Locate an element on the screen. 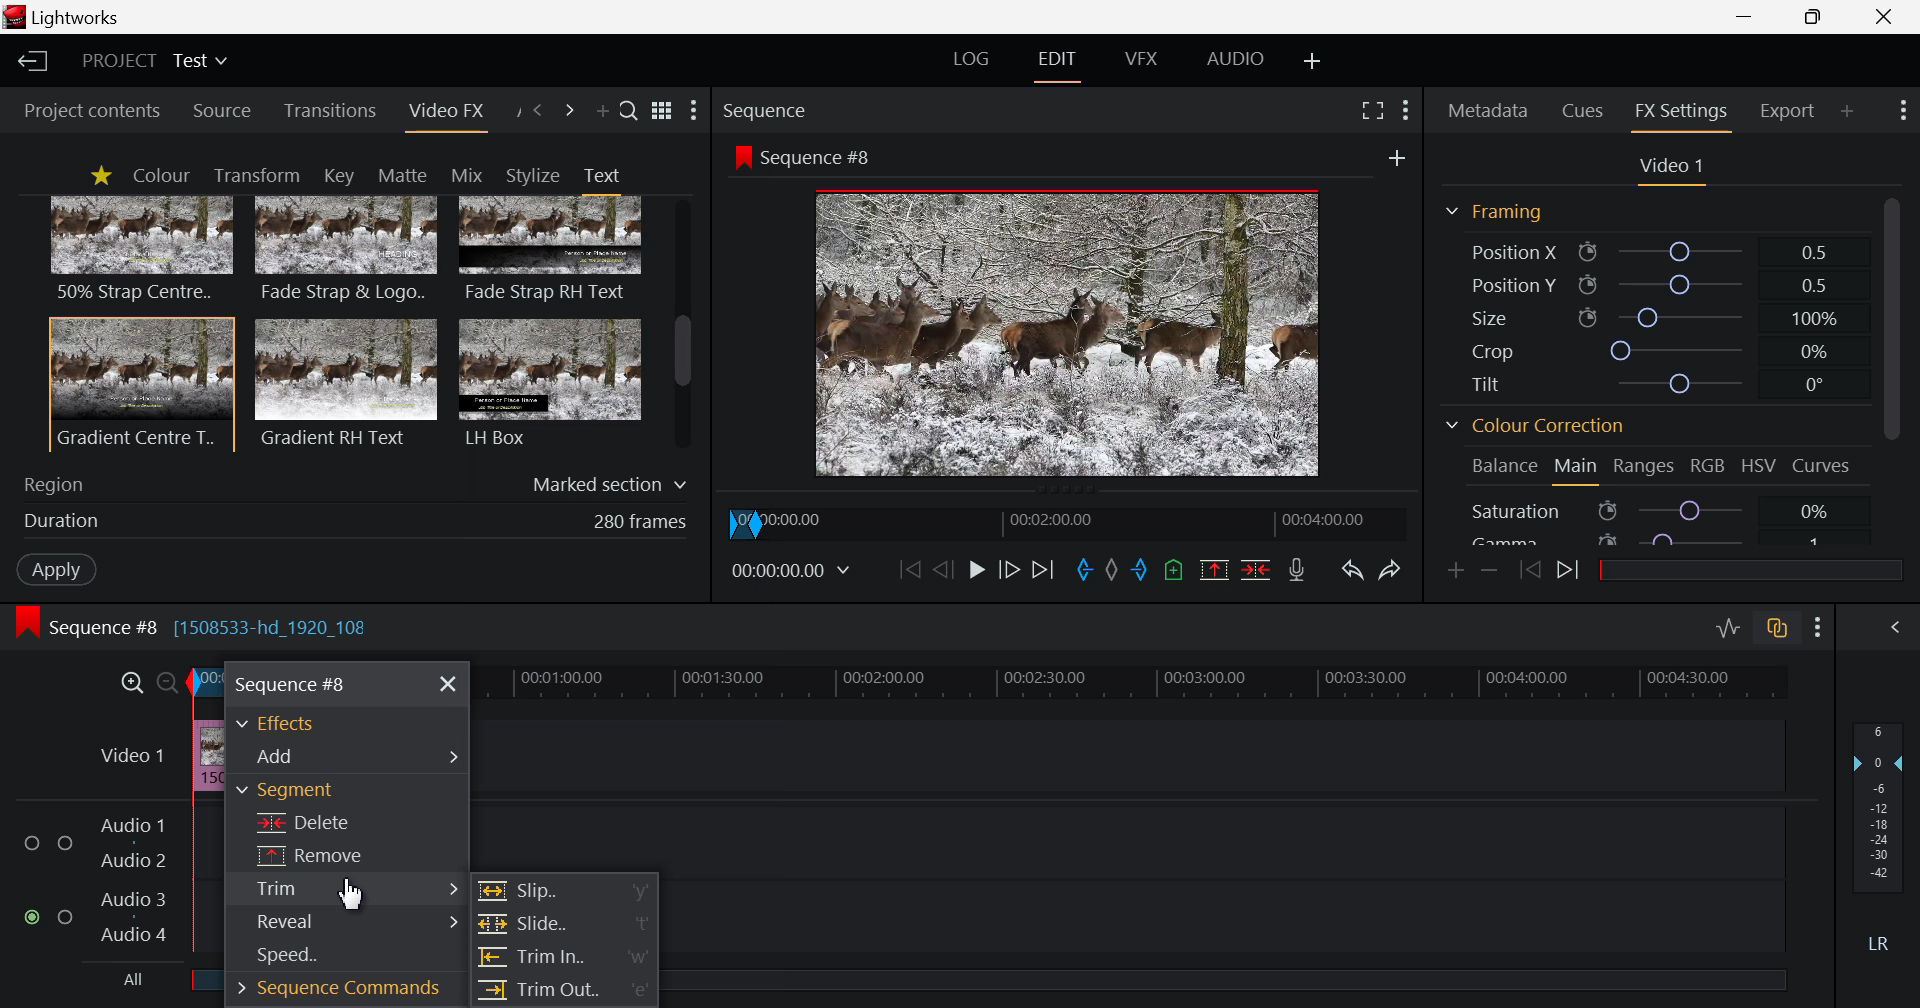 The height and width of the screenshot is (1008, 1920). Source is located at coordinates (222, 112).